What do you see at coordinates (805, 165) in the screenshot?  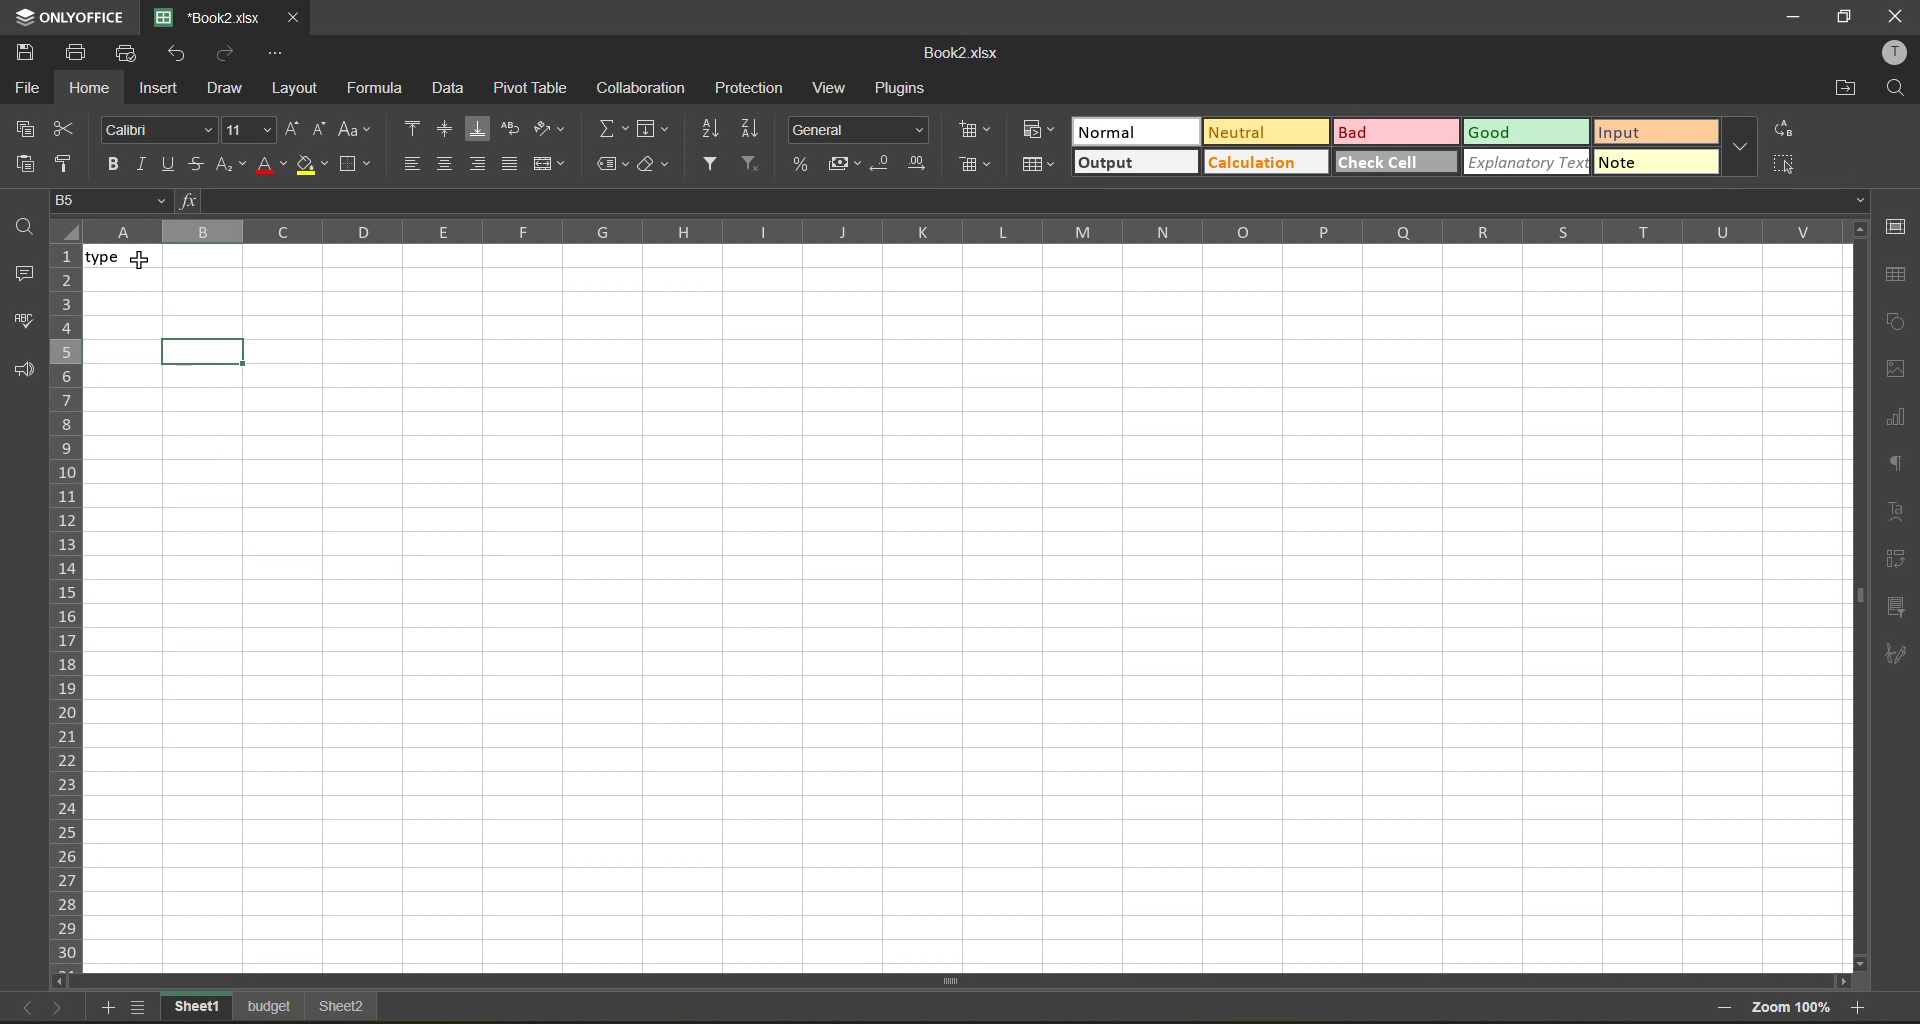 I see `percent` at bounding box center [805, 165].